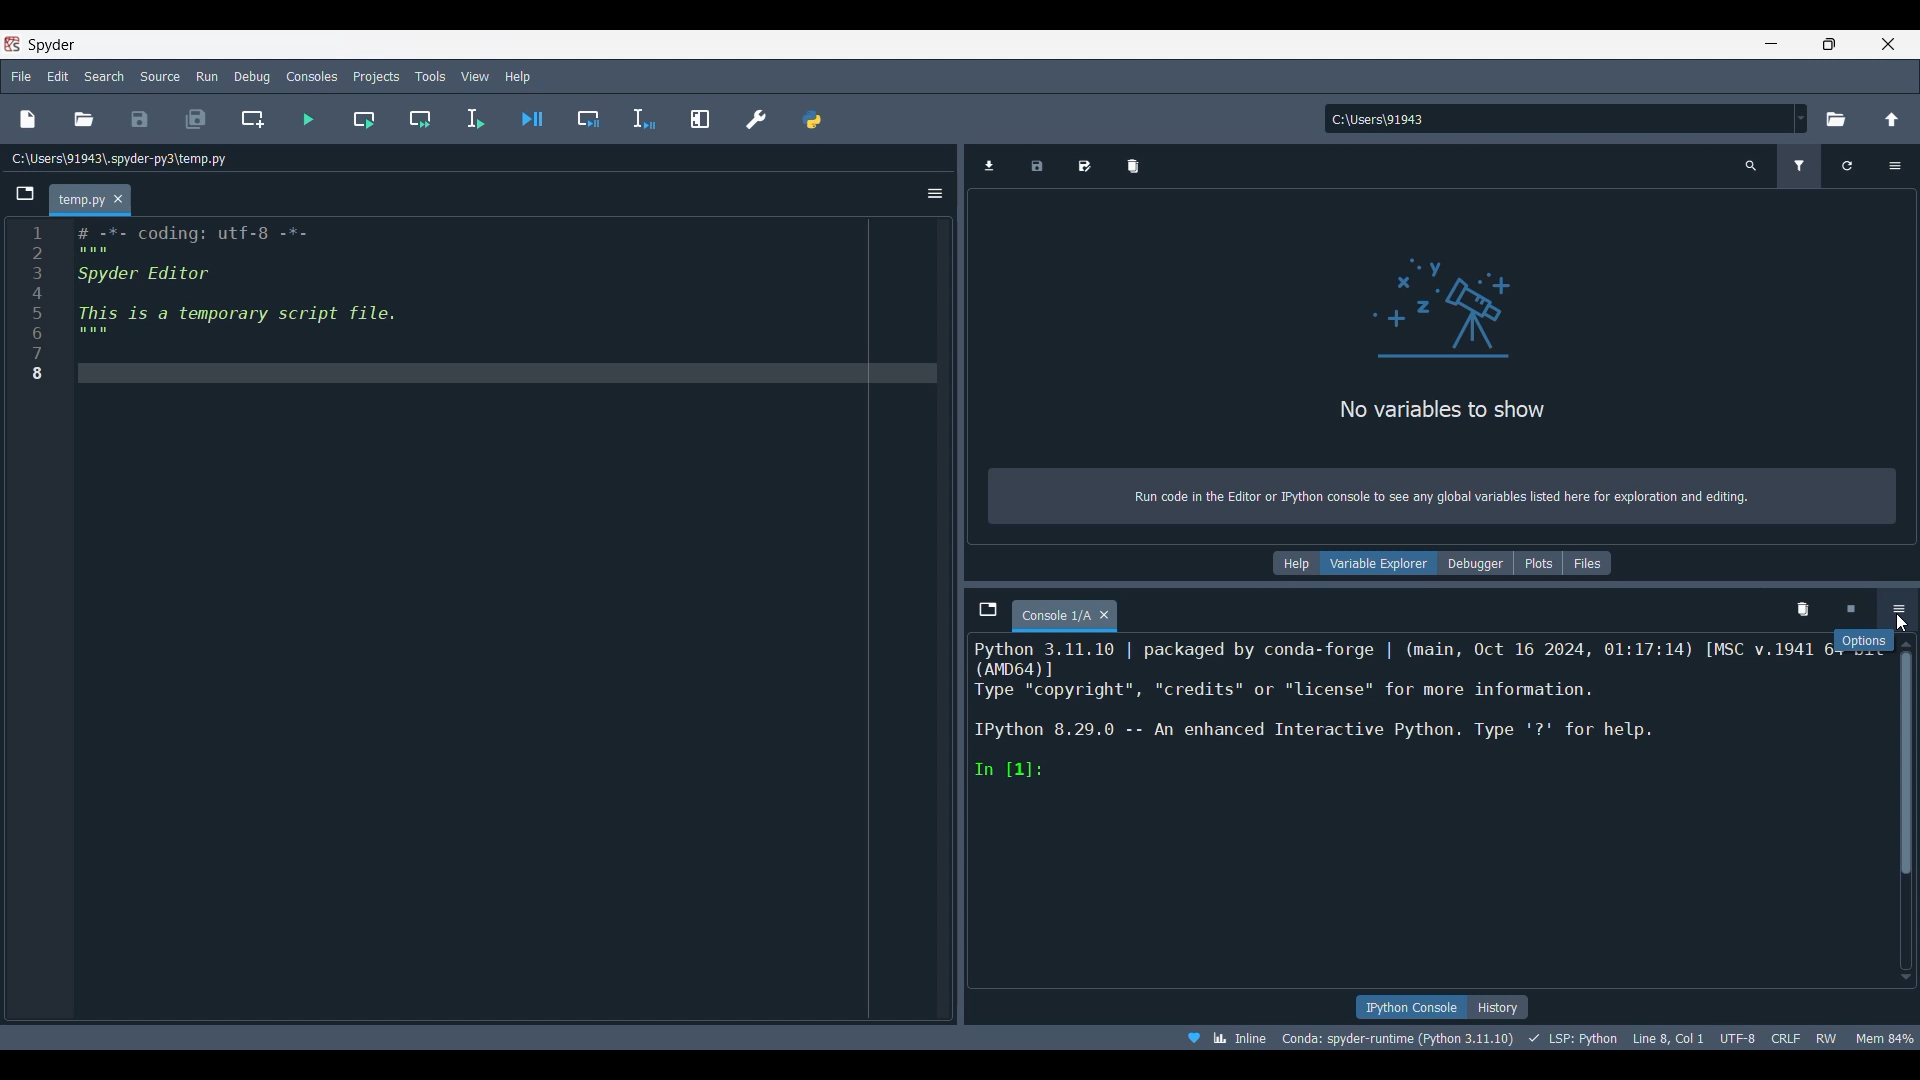 Image resolution: width=1920 pixels, height=1080 pixels. I want to click on Description of current selection, so click(1864, 642).